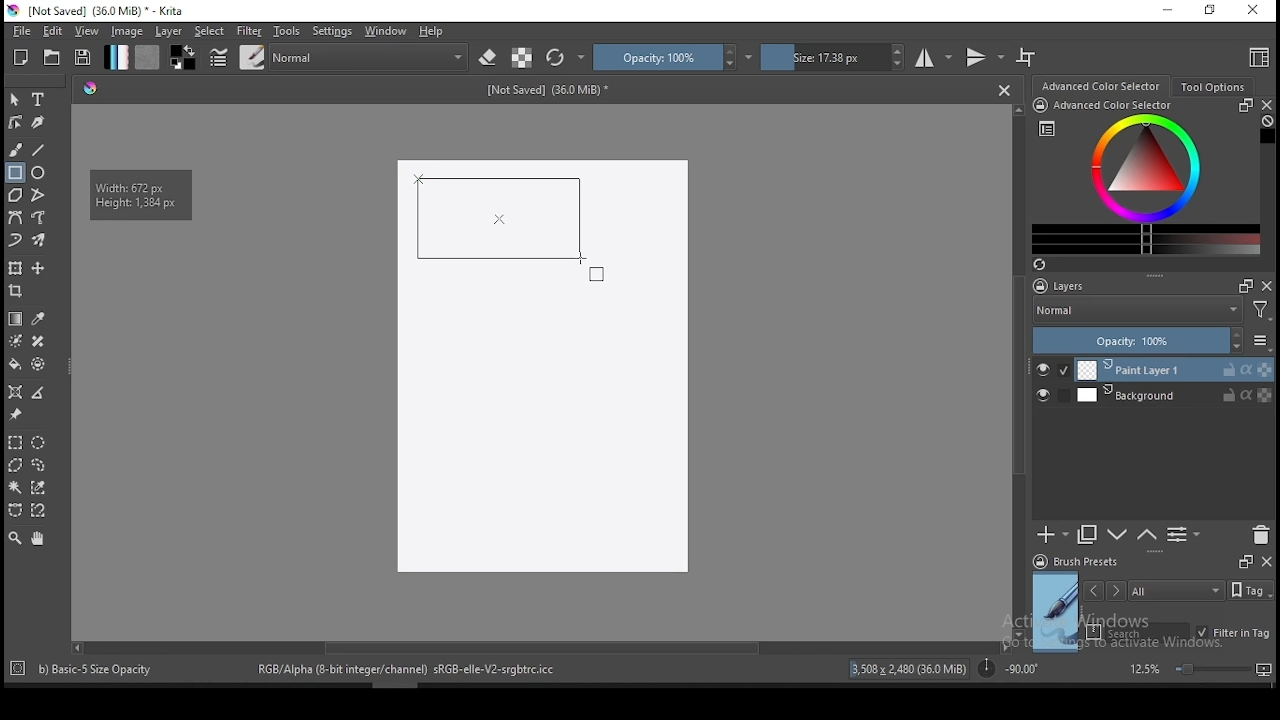  What do you see at coordinates (1260, 536) in the screenshot?
I see `delete layer` at bounding box center [1260, 536].